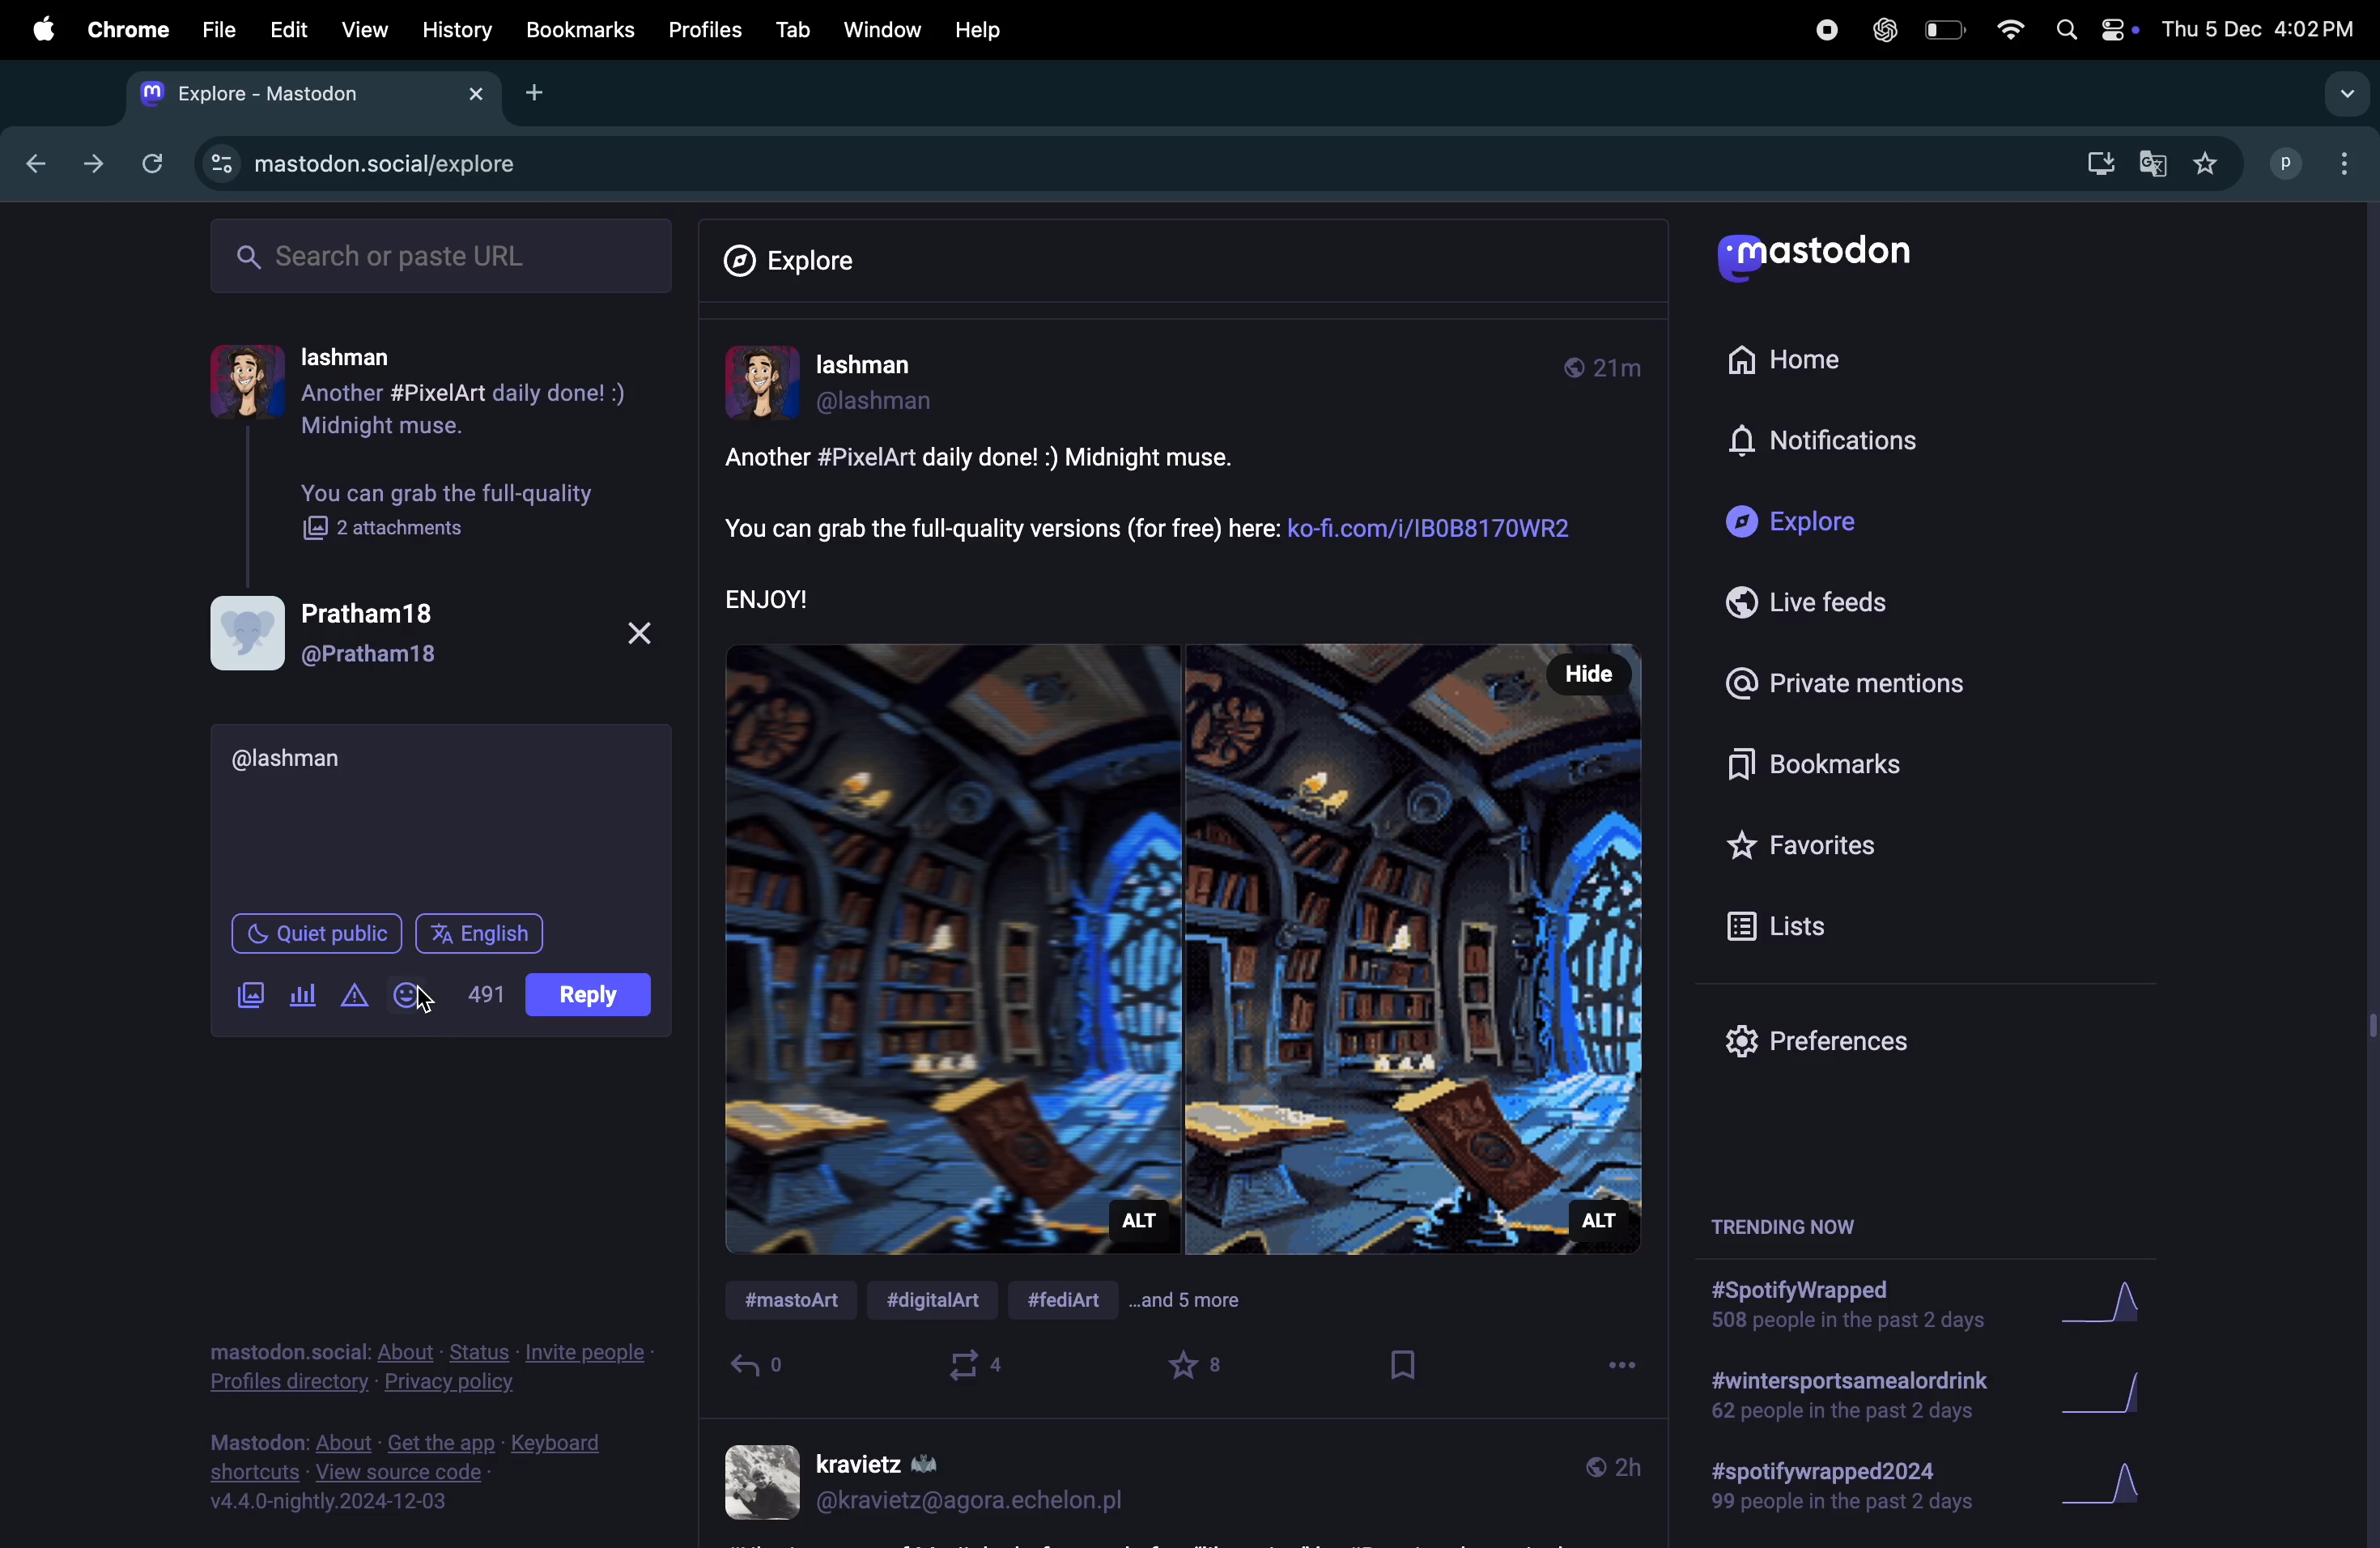 The image size is (2380, 1548). I want to click on #mastdon, so click(795, 1303).